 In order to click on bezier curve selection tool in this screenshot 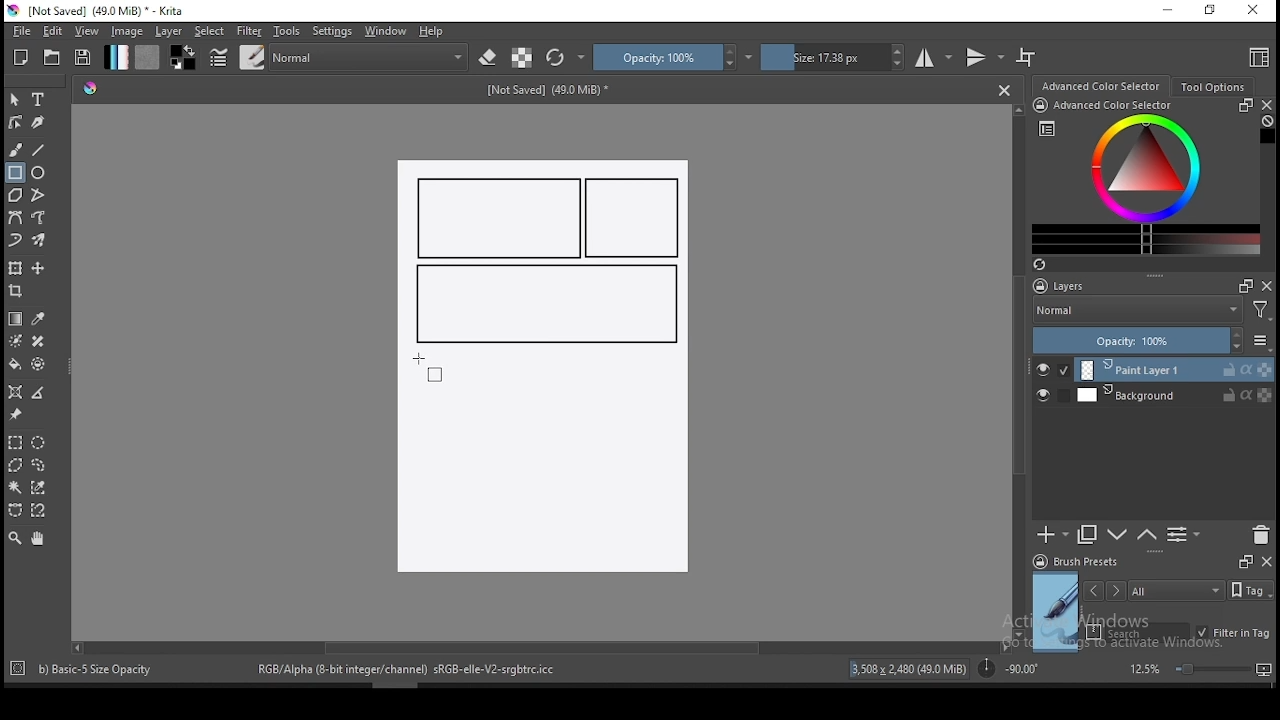, I will do `click(15, 511)`.